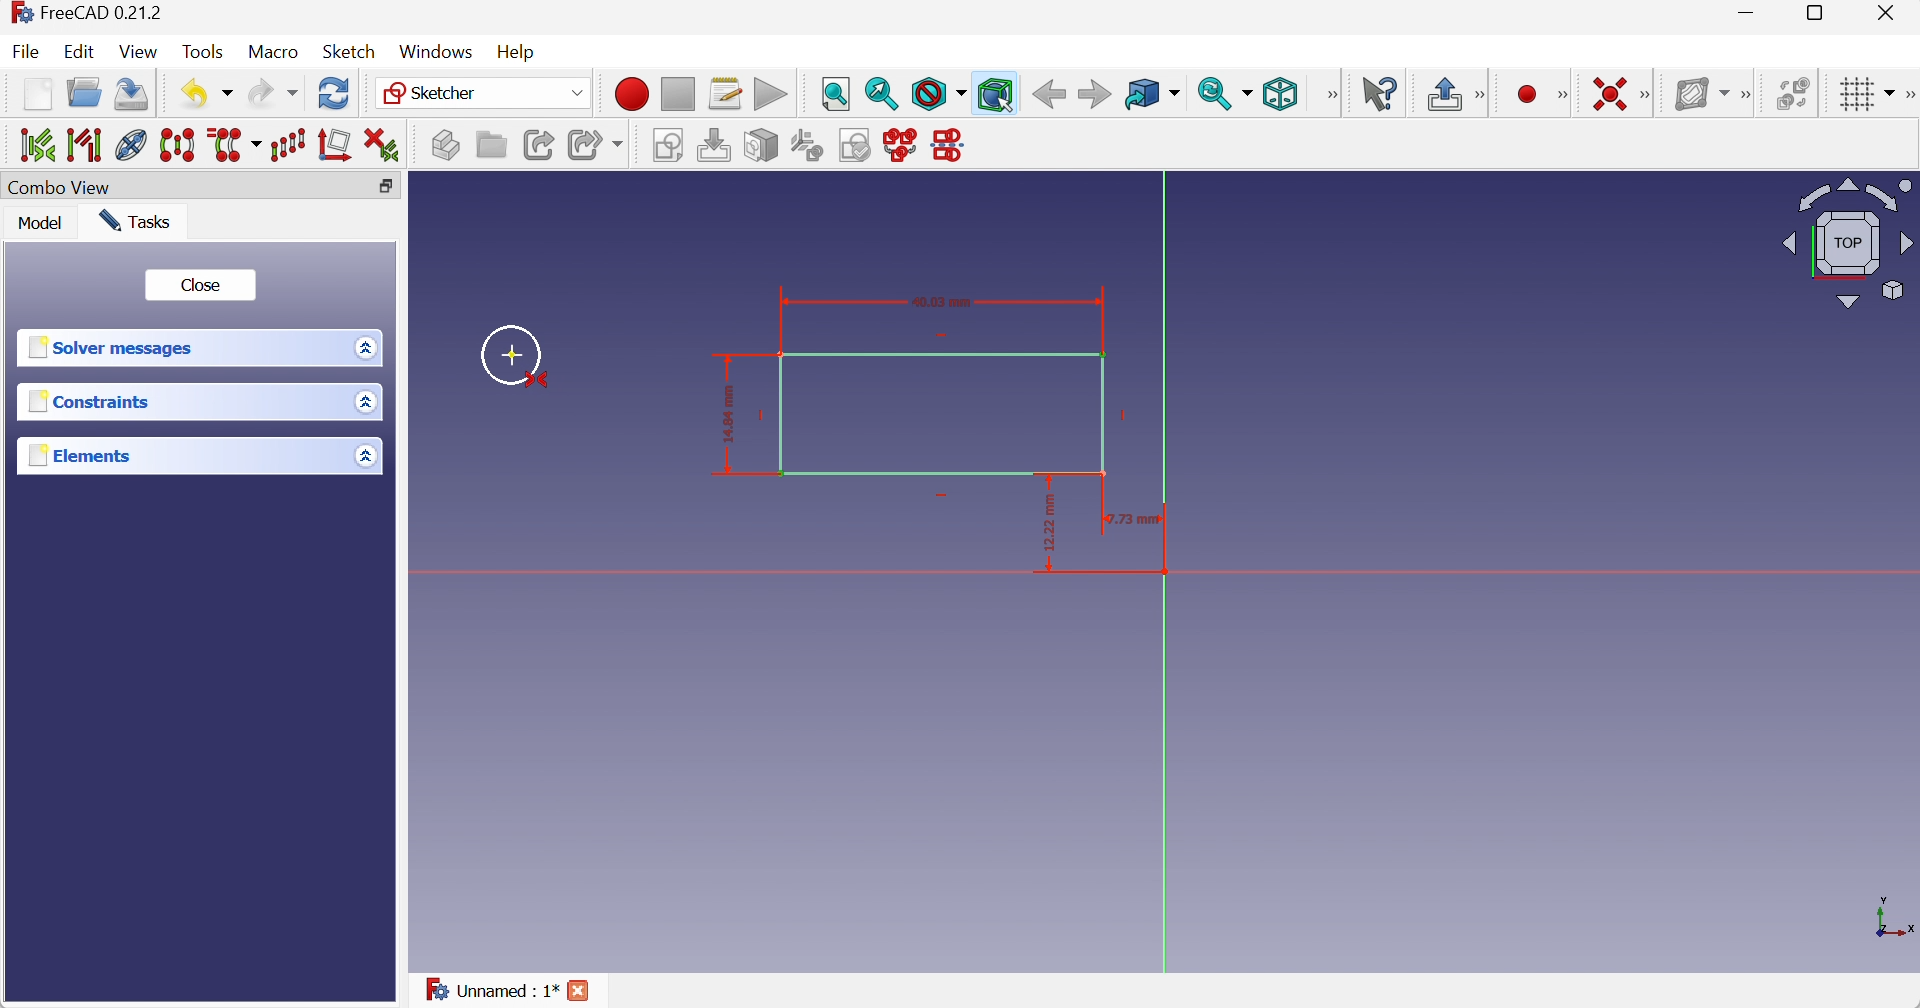  Describe the element at coordinates (1005, 104) in the screenshot. I see `cursor` at that location.